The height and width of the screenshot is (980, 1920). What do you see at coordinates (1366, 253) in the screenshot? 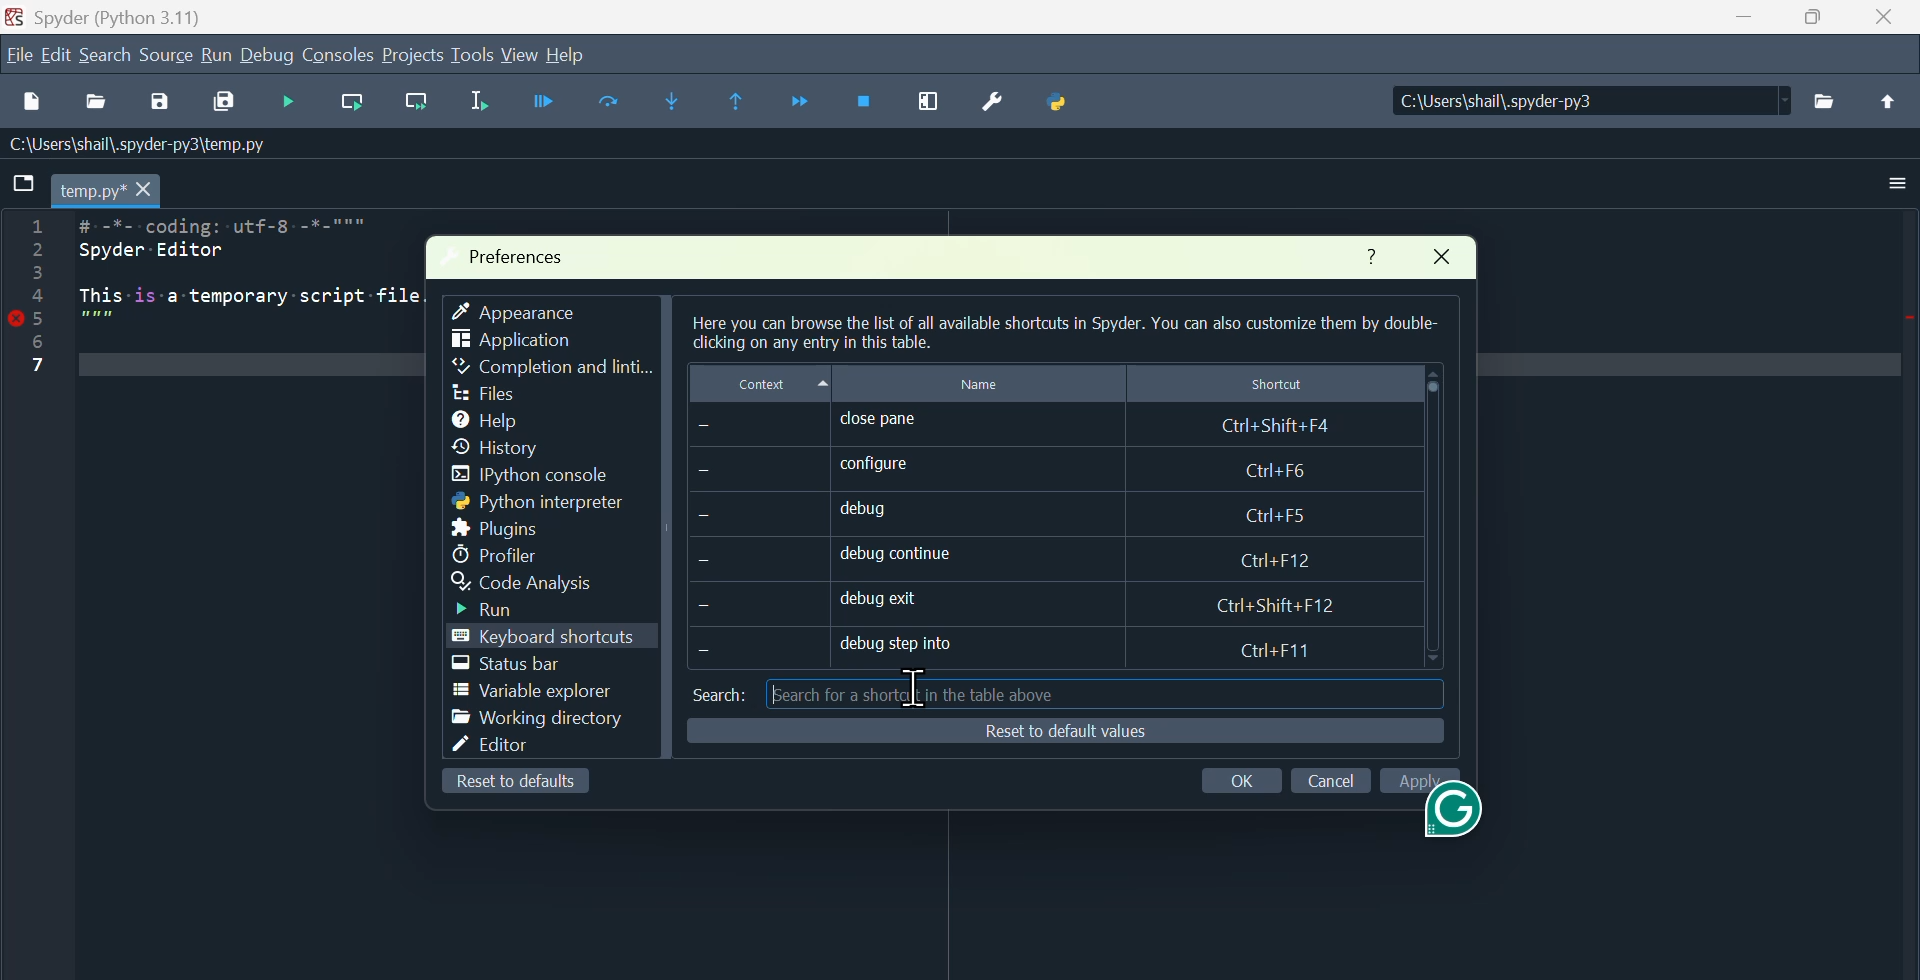
I see `Help` at bounding box center [1366, 253].